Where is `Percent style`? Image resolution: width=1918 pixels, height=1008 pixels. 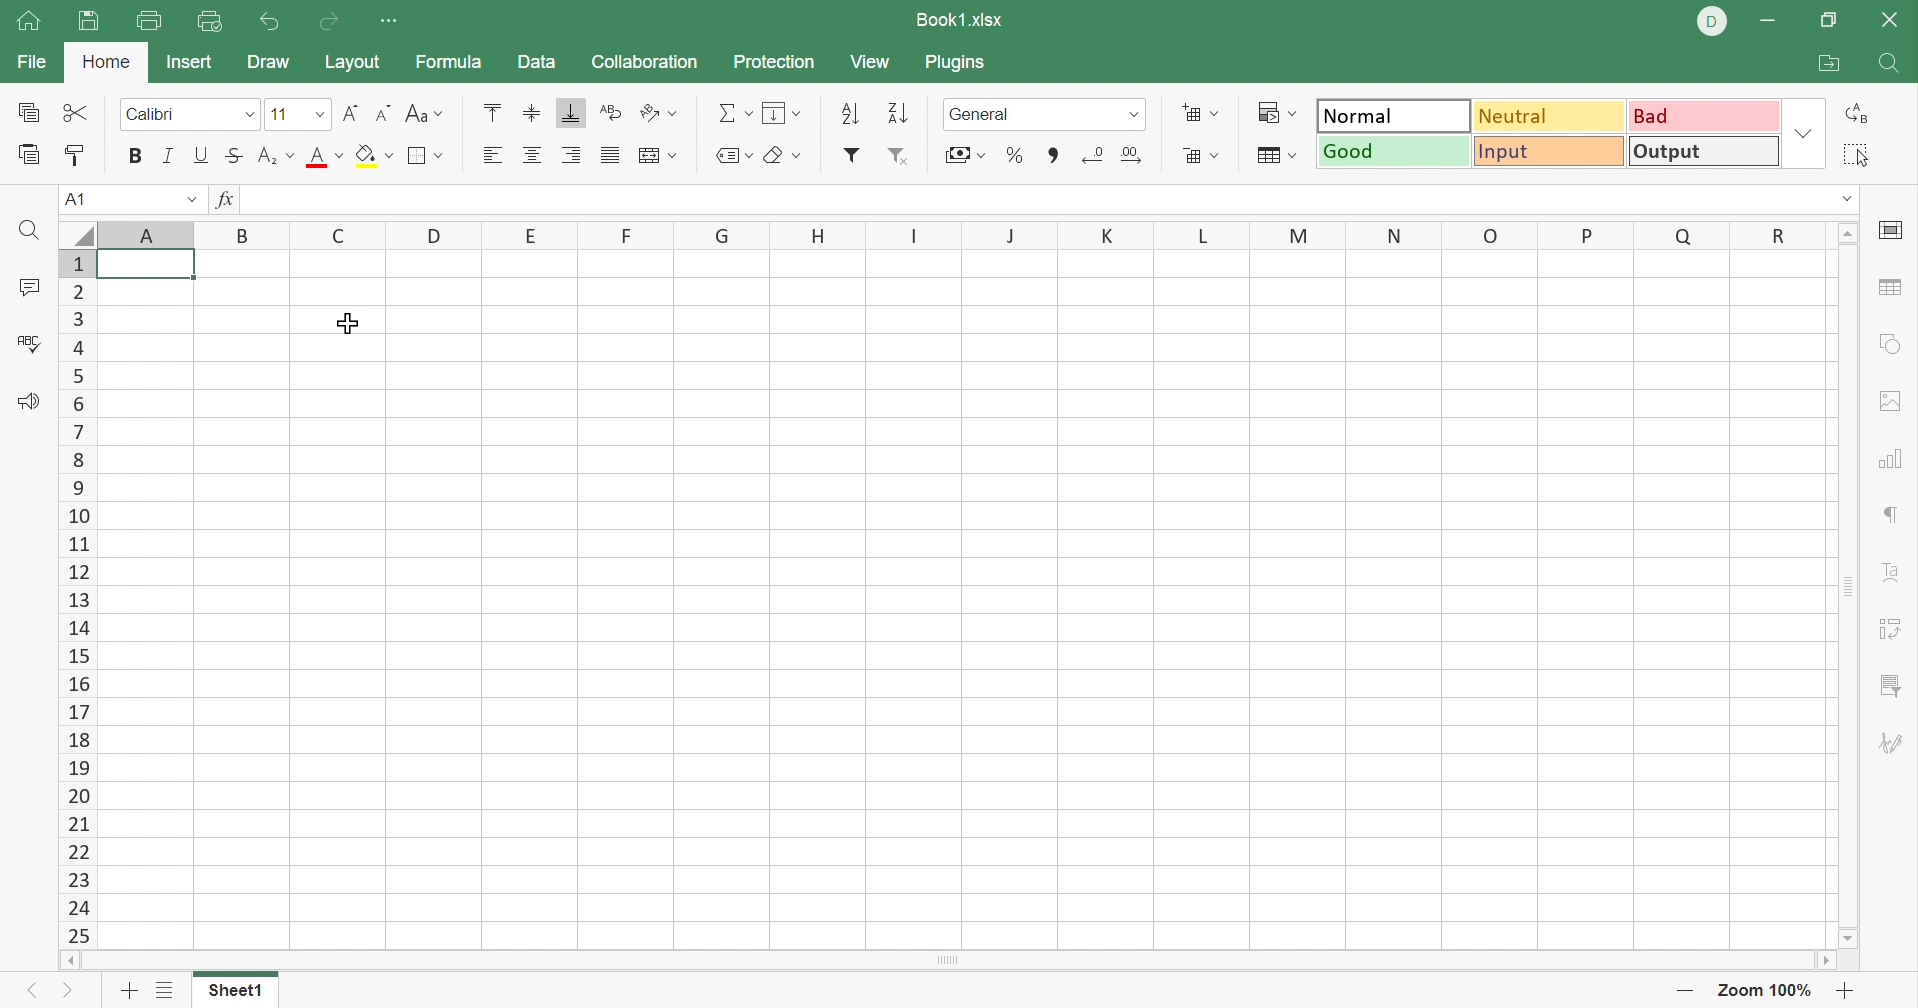 Percent style is located at coordinates (1012, 156).